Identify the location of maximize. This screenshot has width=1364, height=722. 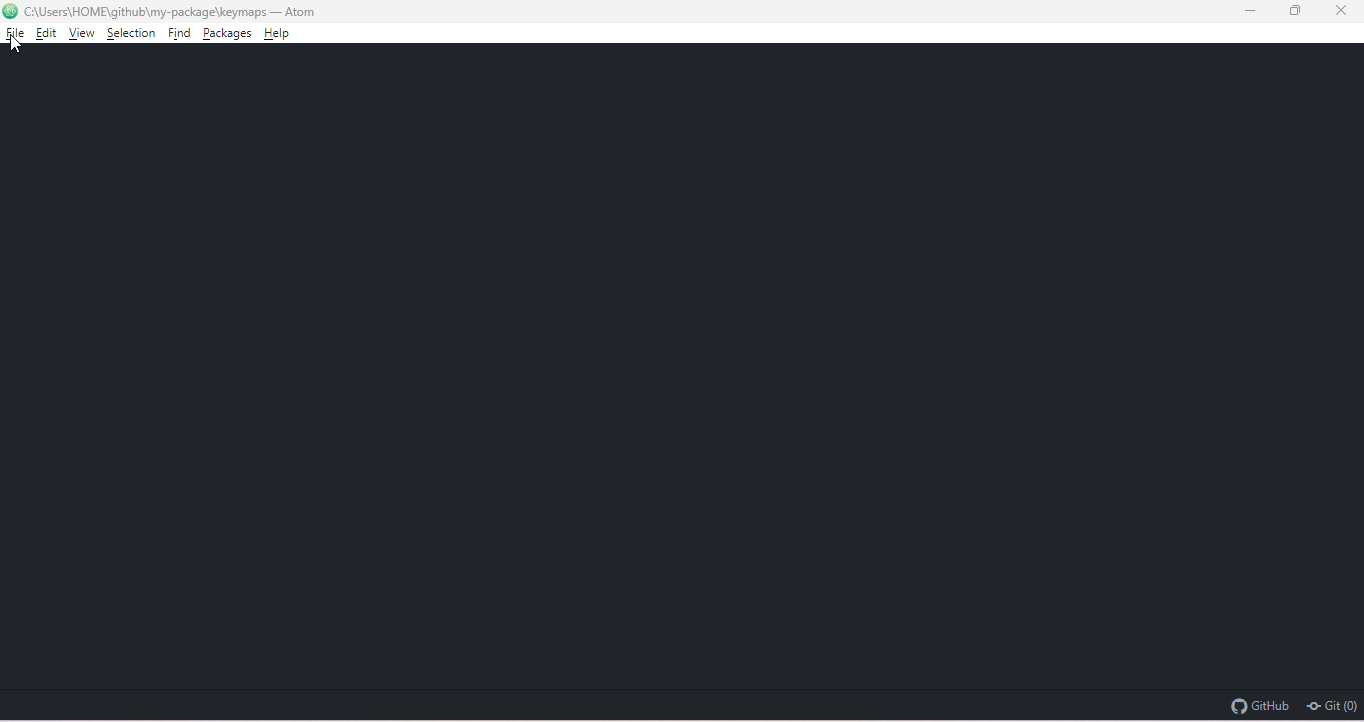
(1299, 14).